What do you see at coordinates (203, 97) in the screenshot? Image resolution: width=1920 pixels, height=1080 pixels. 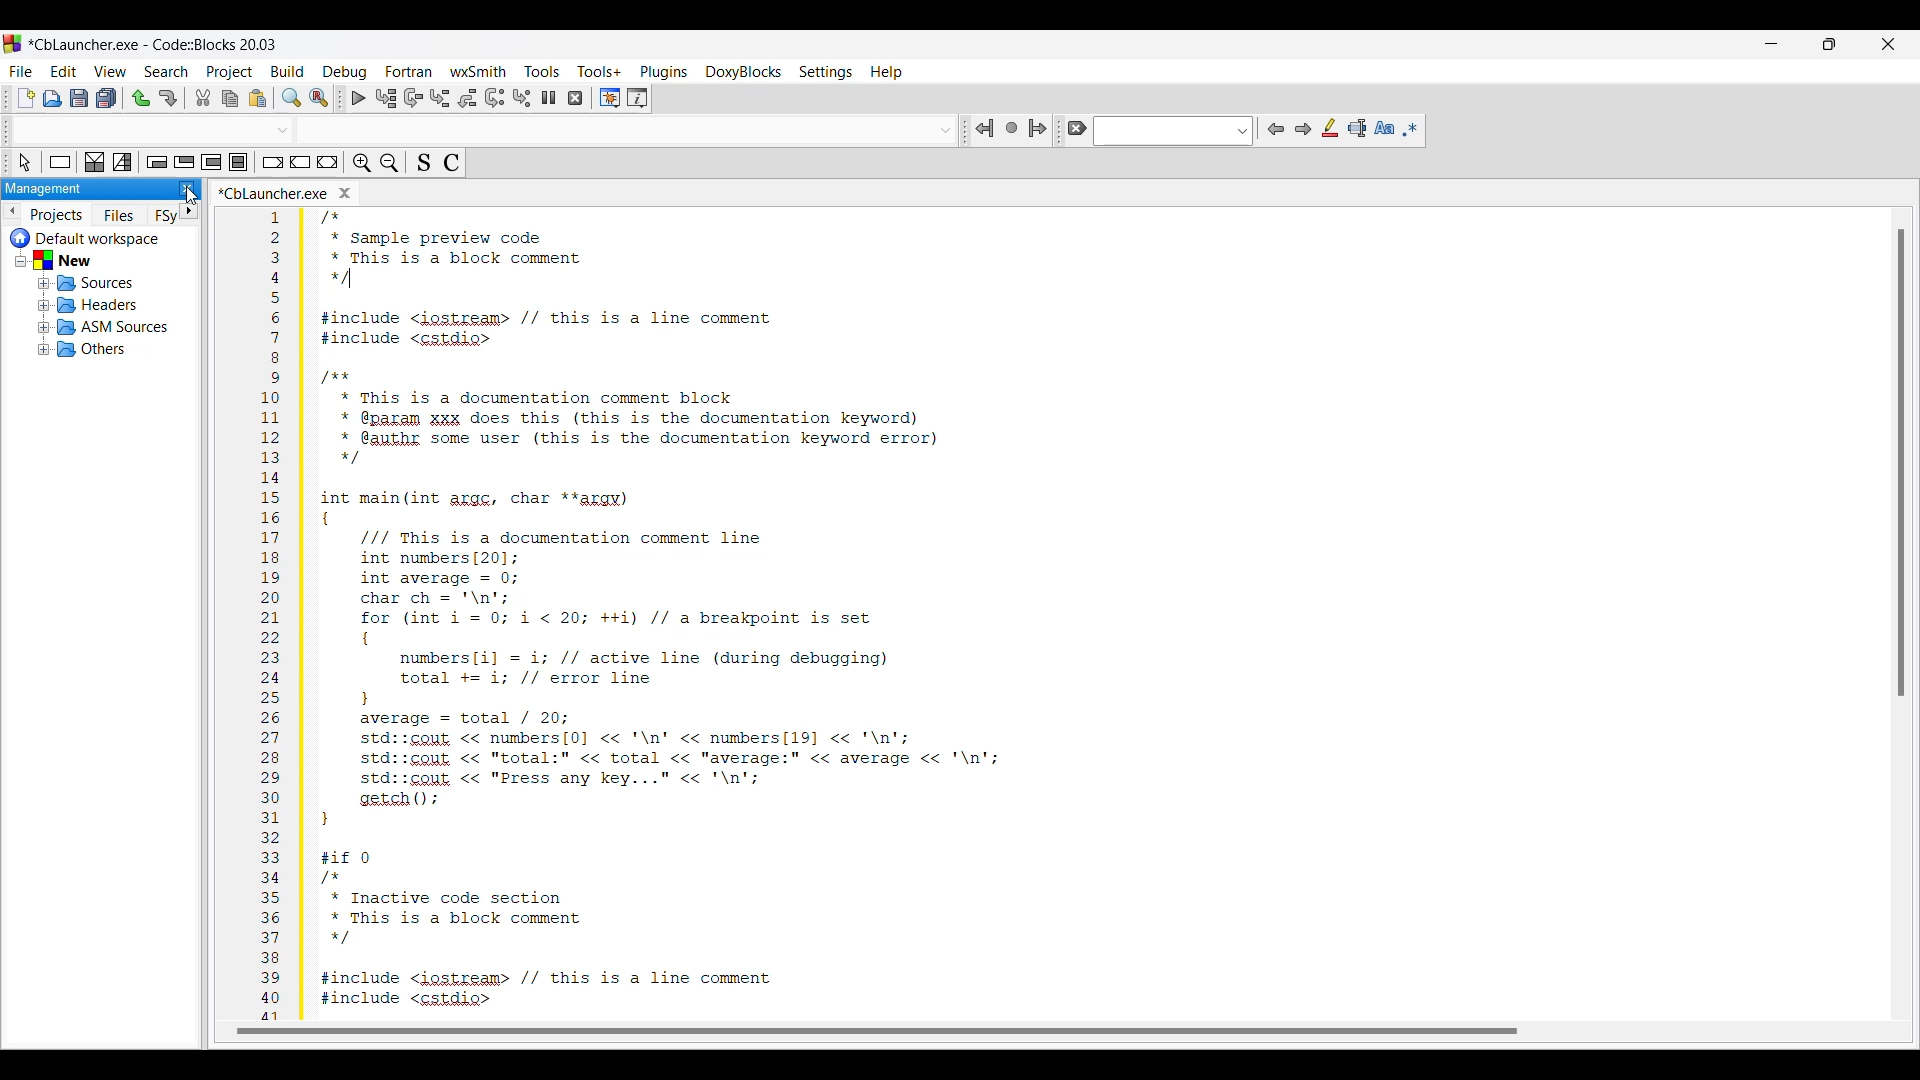 I see `Cut` at bounding box center [203, 97].